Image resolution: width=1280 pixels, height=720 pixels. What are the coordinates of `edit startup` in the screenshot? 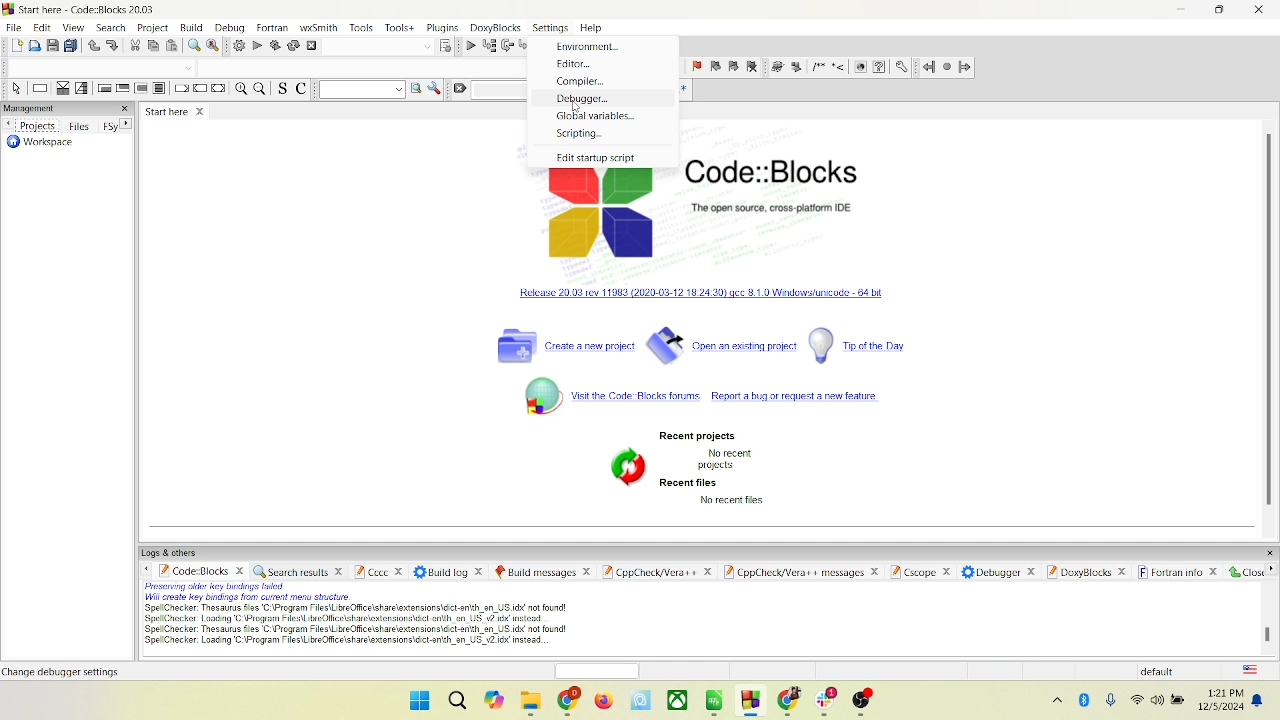 It's located at (595, 158).